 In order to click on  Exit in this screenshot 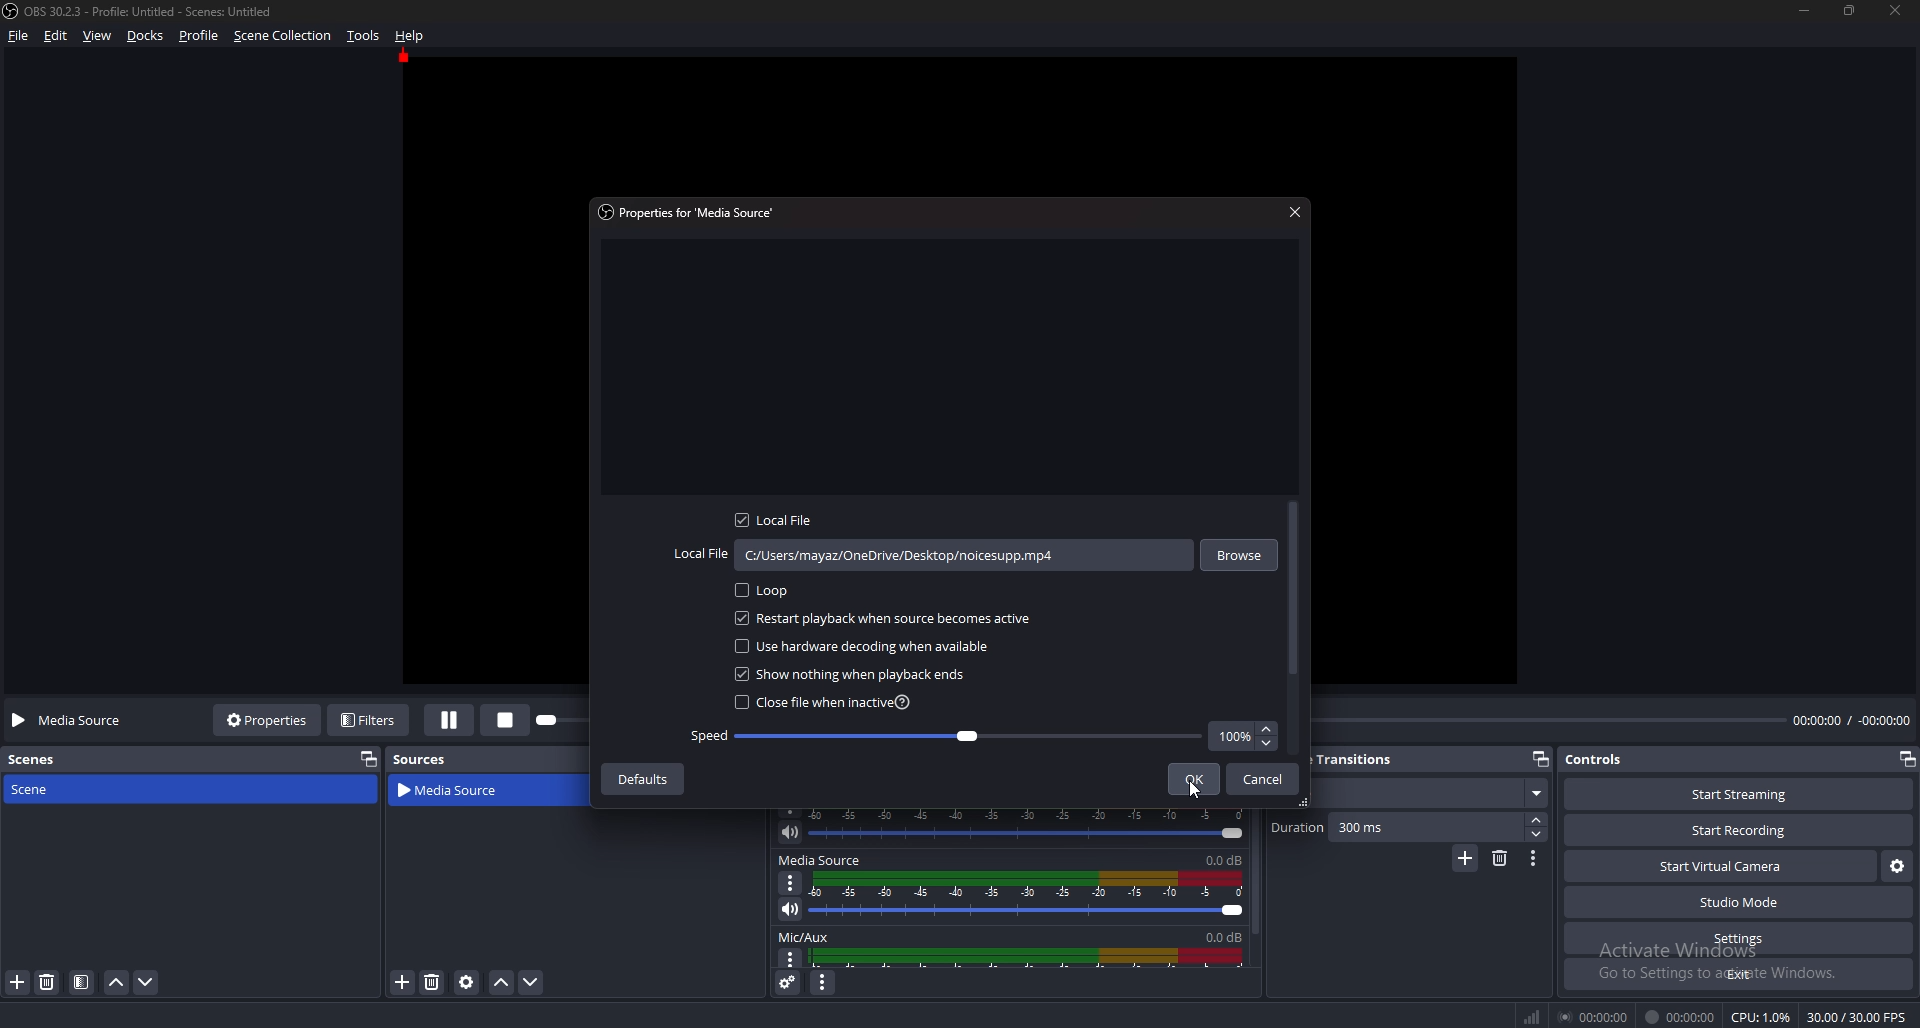, I will do `click(1740, 974)`.